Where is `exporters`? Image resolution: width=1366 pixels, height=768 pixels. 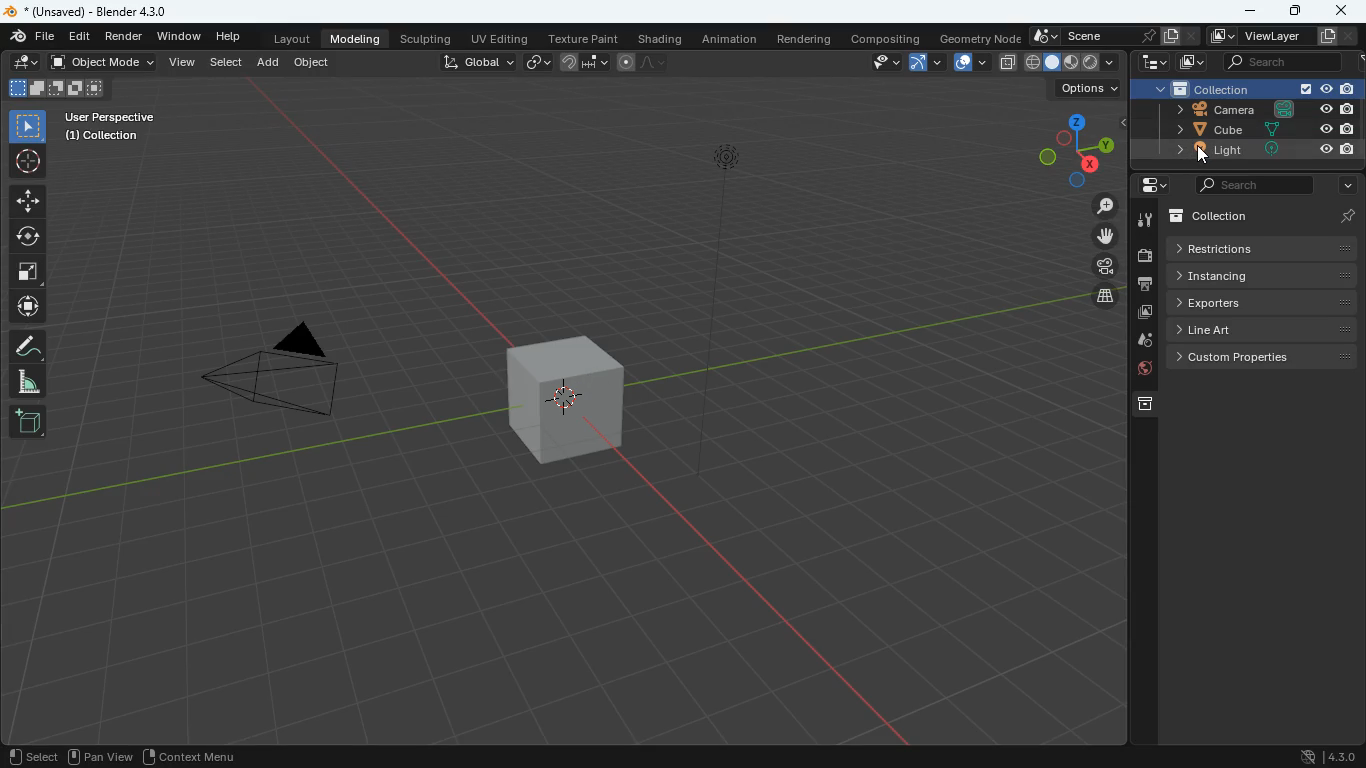
exporters is located at coordinates (1262, 303).